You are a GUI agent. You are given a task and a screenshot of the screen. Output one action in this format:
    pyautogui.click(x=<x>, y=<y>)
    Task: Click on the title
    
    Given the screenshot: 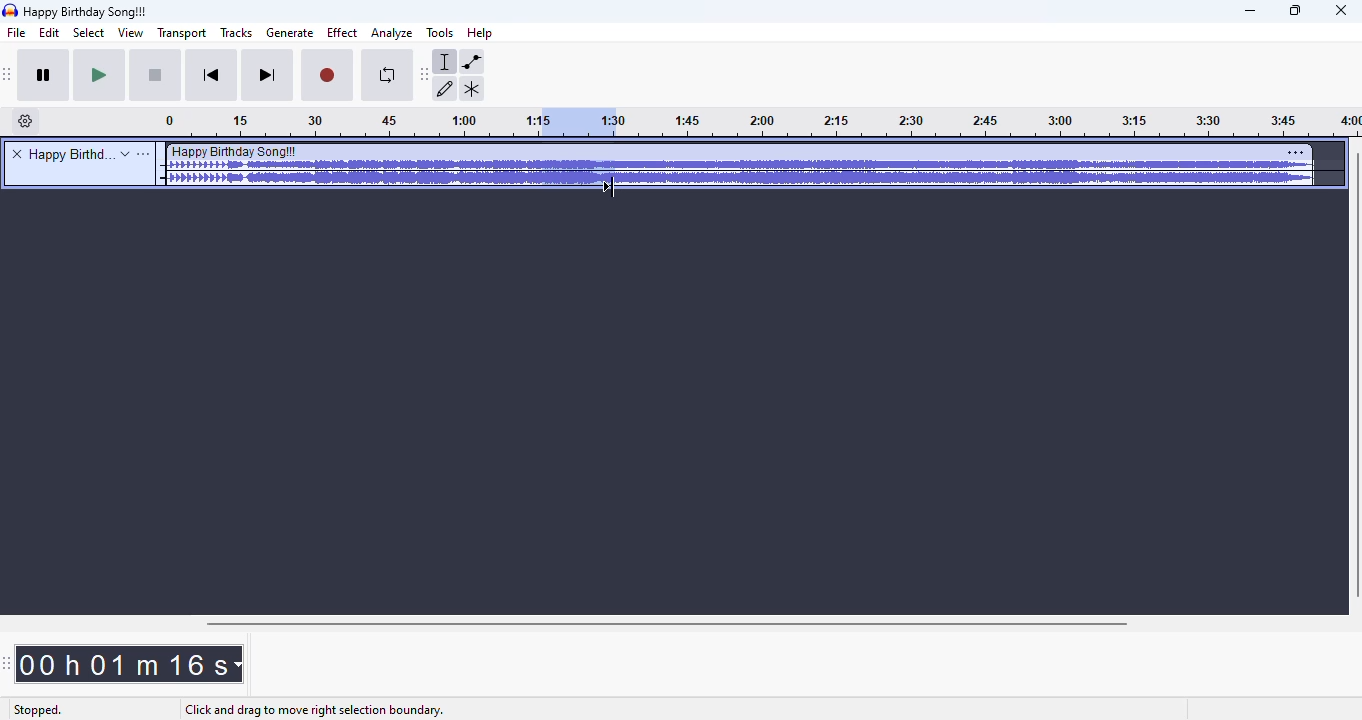 What is the action you would take?
    pyautogui.click(x=69, y=154)
    